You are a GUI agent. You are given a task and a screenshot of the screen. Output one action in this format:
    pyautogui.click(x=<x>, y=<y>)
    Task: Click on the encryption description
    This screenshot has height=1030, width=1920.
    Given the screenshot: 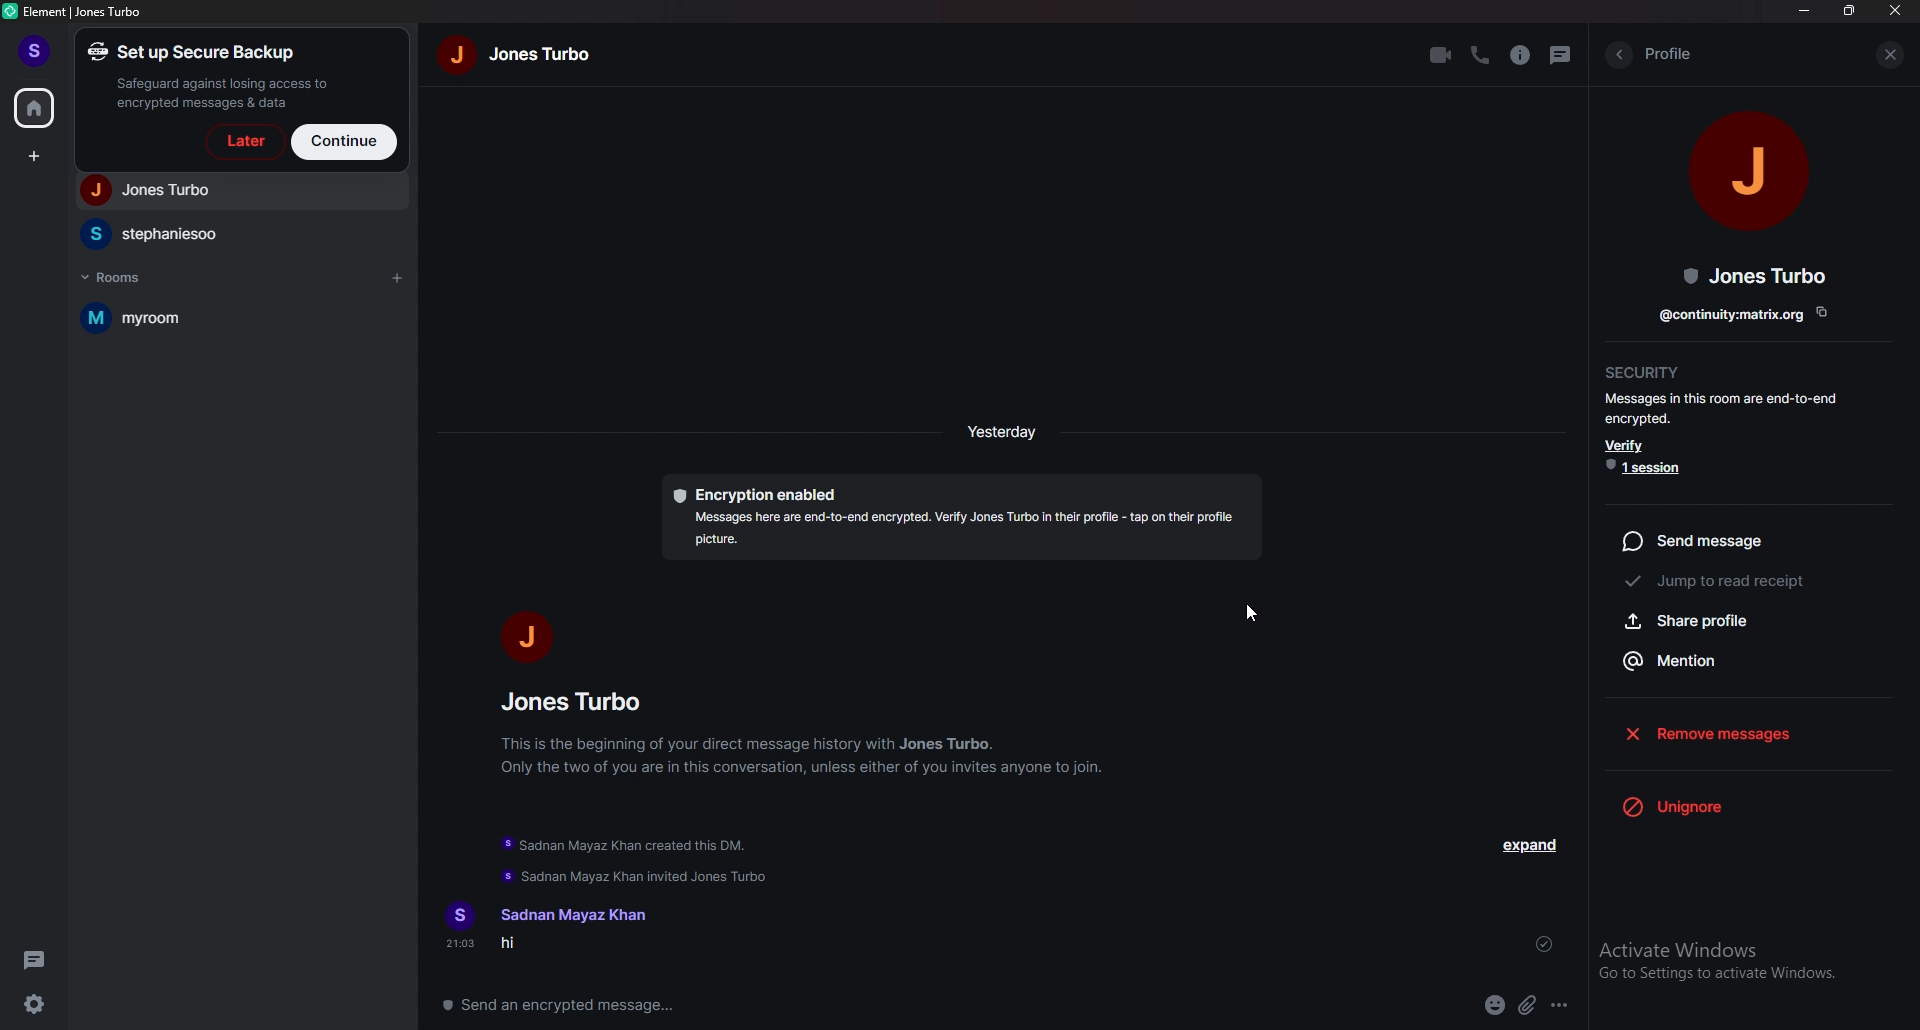 What is the action you would take?
    pyautogui.click(x=961, y=519)
    